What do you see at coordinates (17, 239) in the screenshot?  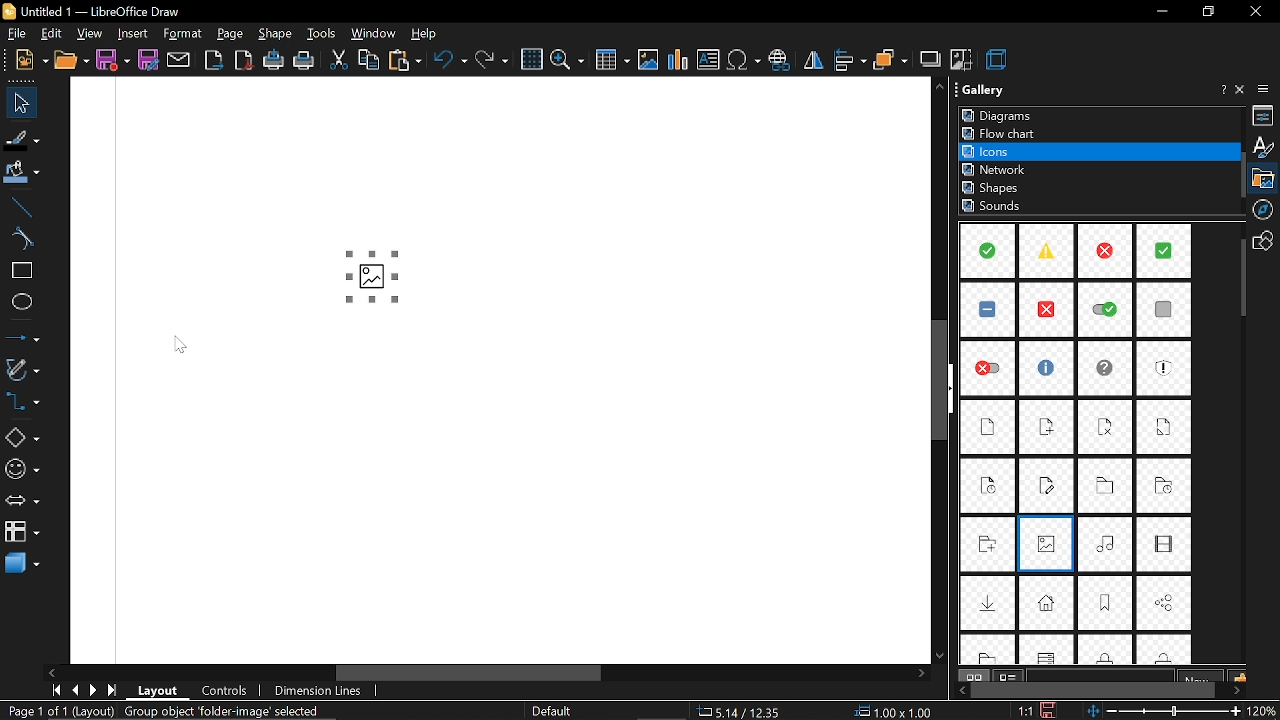 I see `curve` at bounding box center [17, 239].